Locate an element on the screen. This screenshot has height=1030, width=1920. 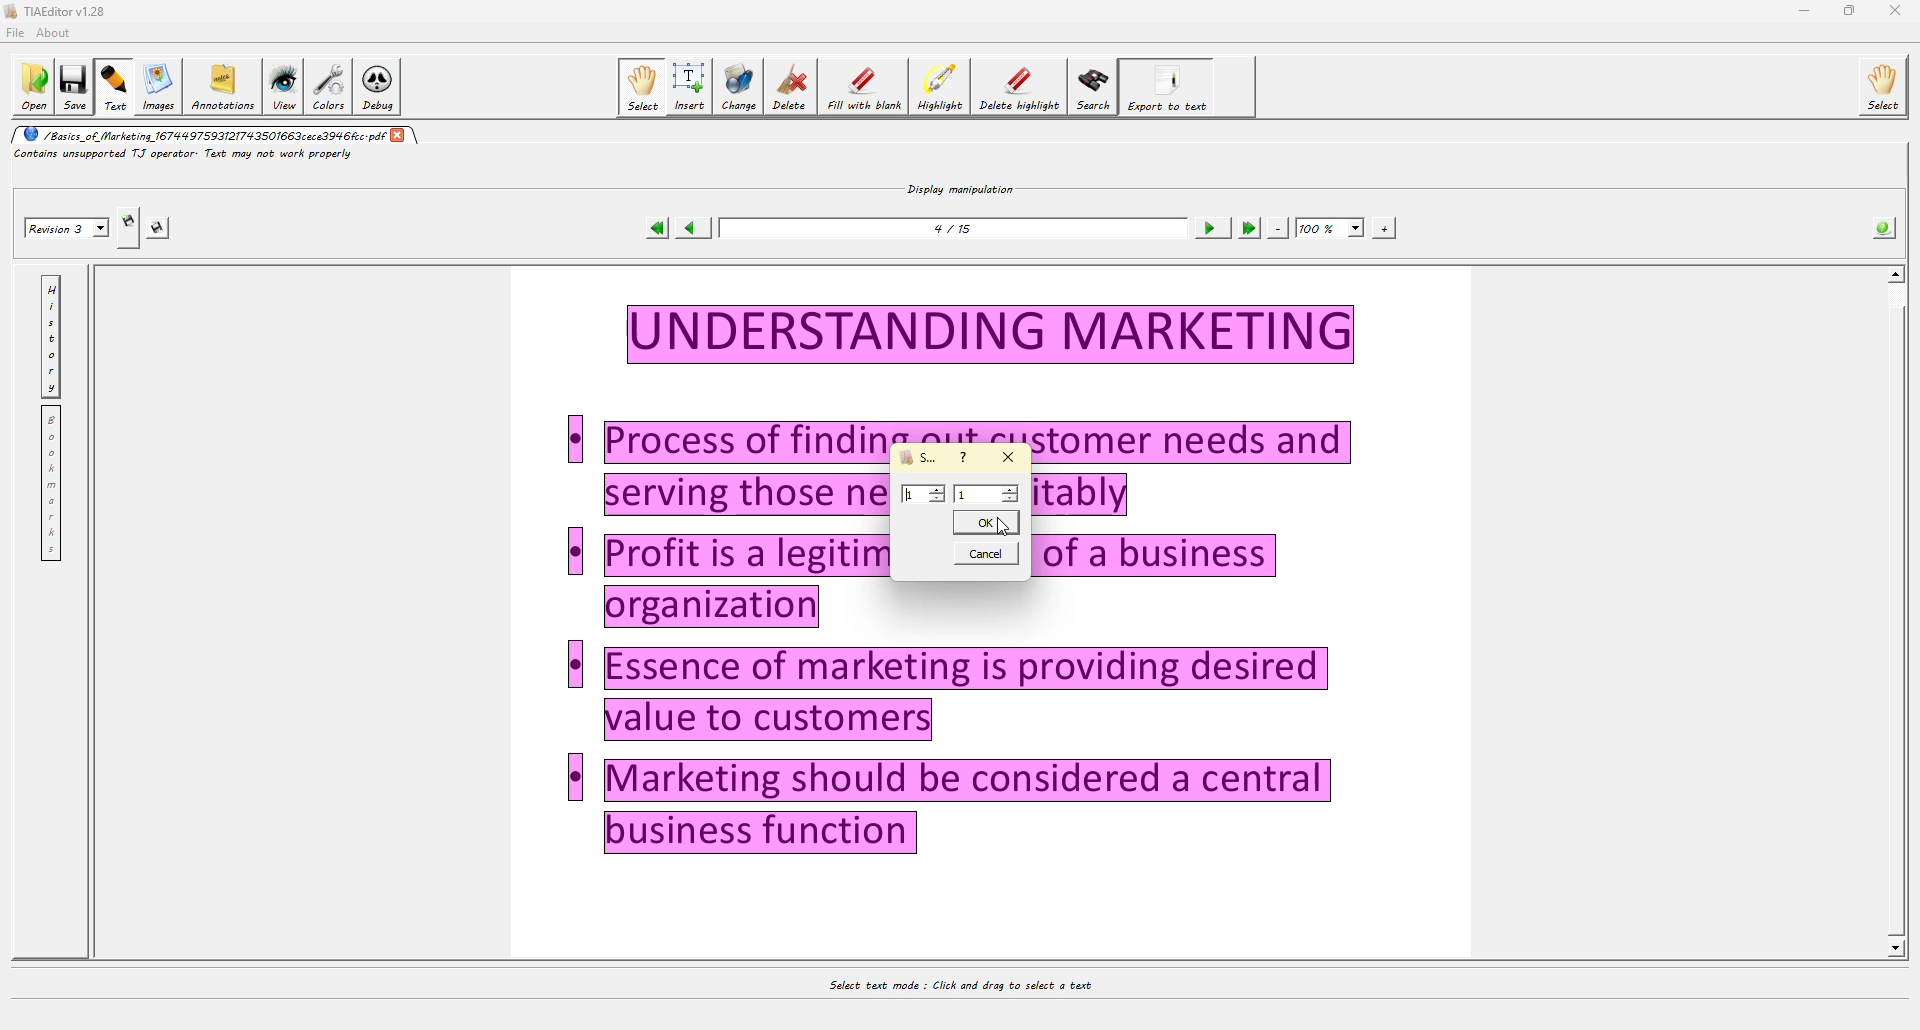
value is located at coordinates (926, 494).